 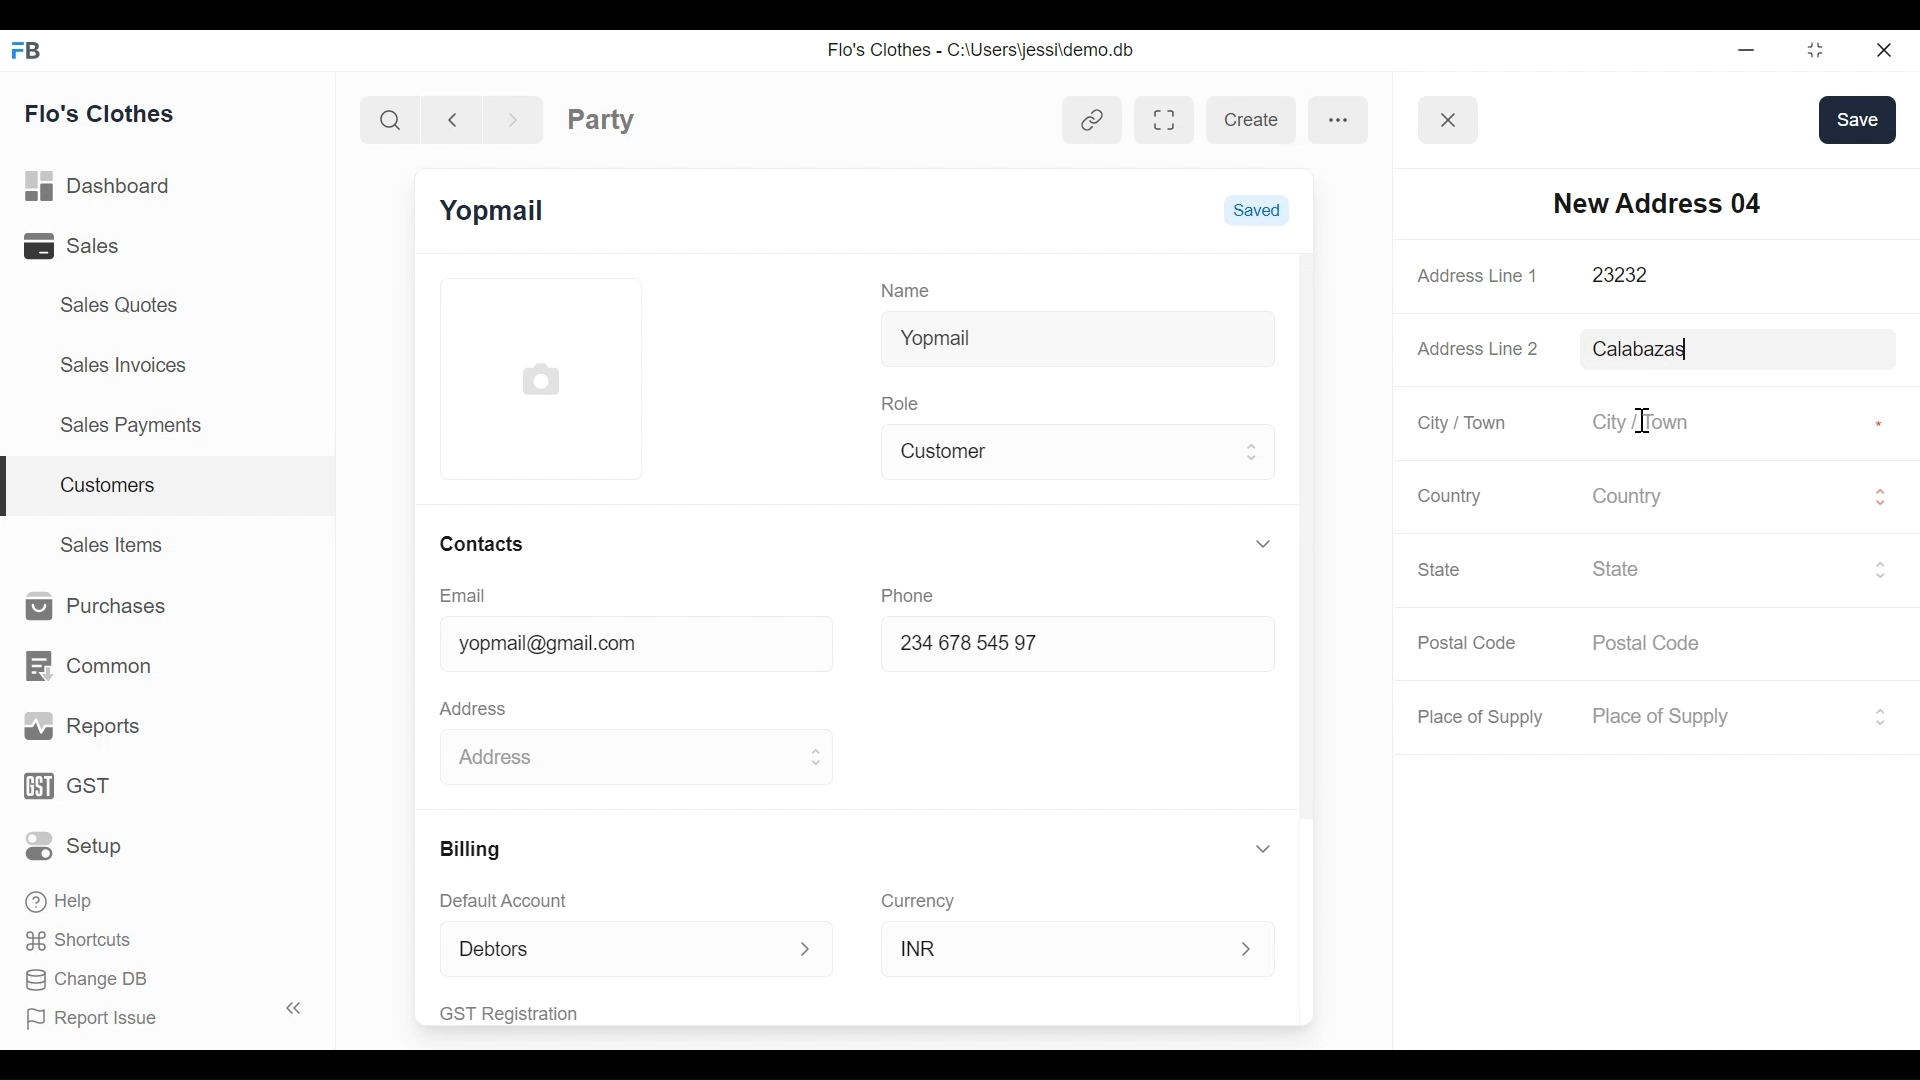 I want to click on Calabazas, so click(x=1738, y=349).